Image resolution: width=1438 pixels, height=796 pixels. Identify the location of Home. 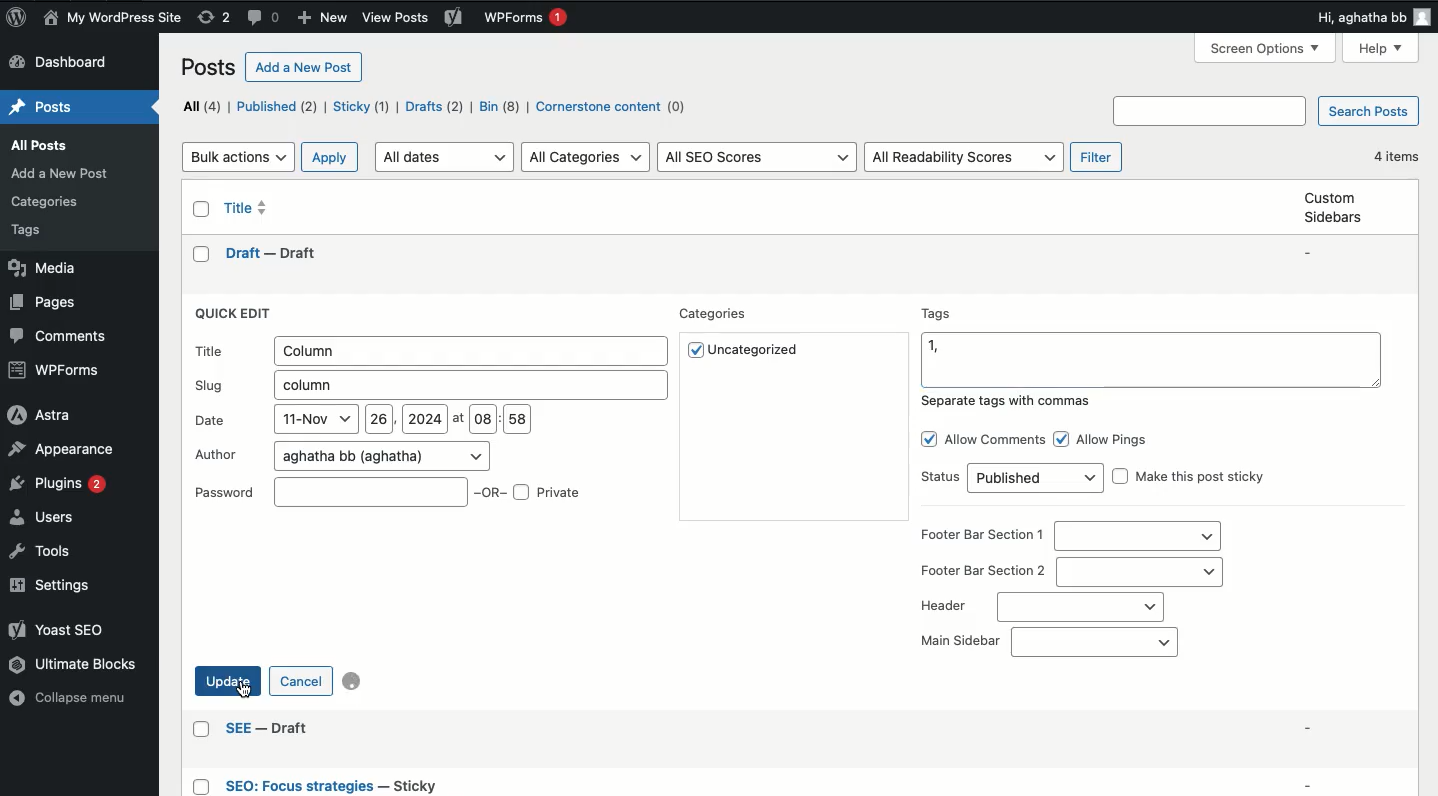
(39, 108).